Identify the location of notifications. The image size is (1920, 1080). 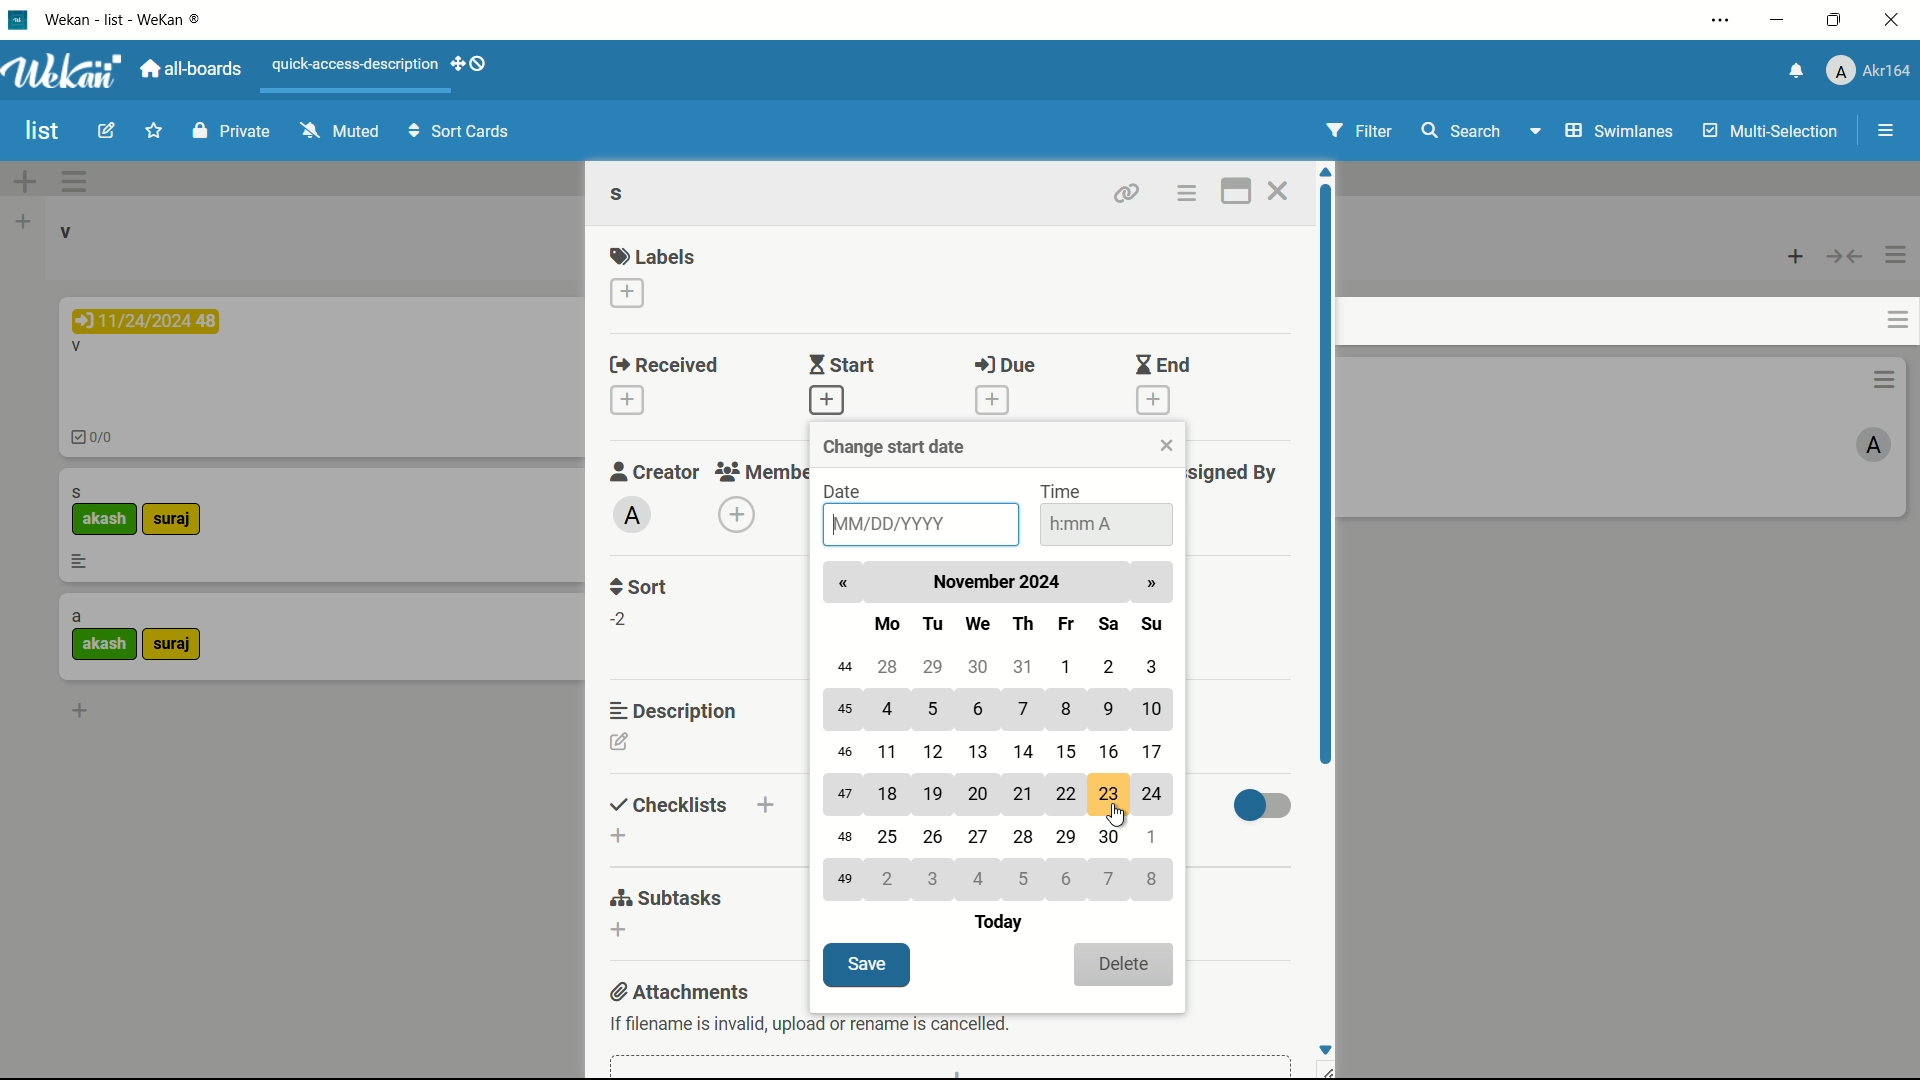
(1797, 69).